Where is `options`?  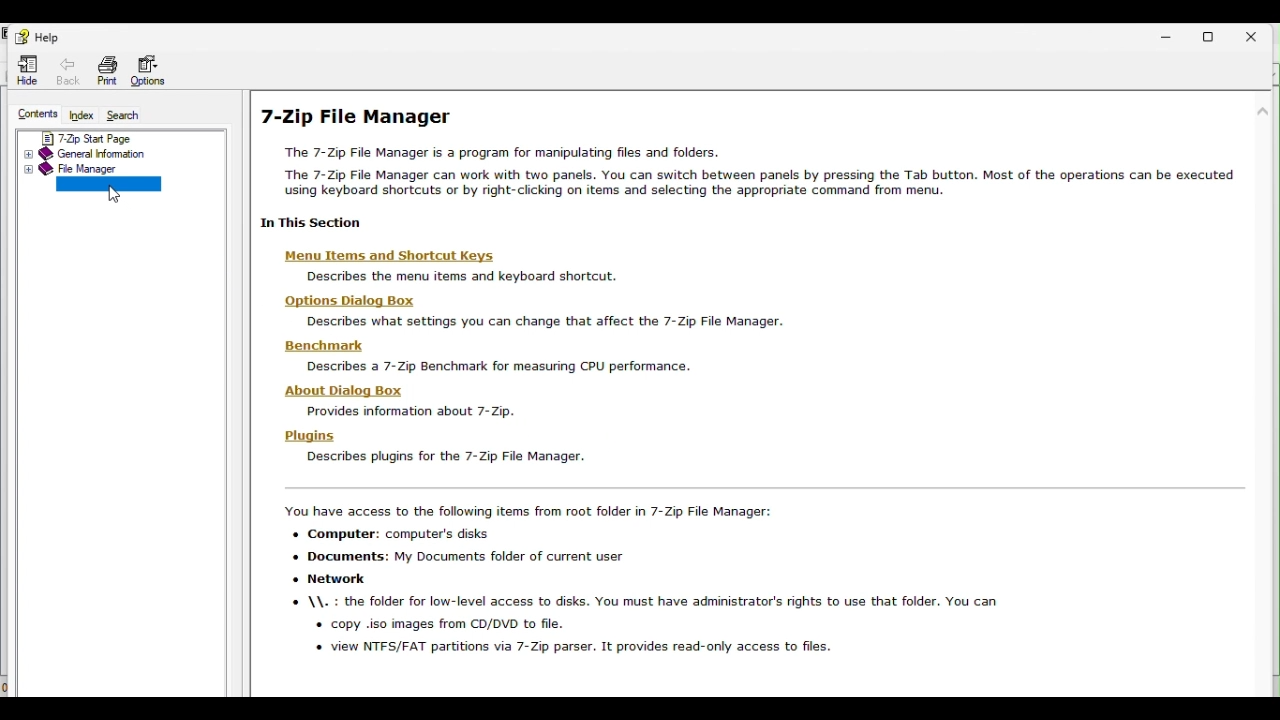
options is located at coordinates (152, 69).